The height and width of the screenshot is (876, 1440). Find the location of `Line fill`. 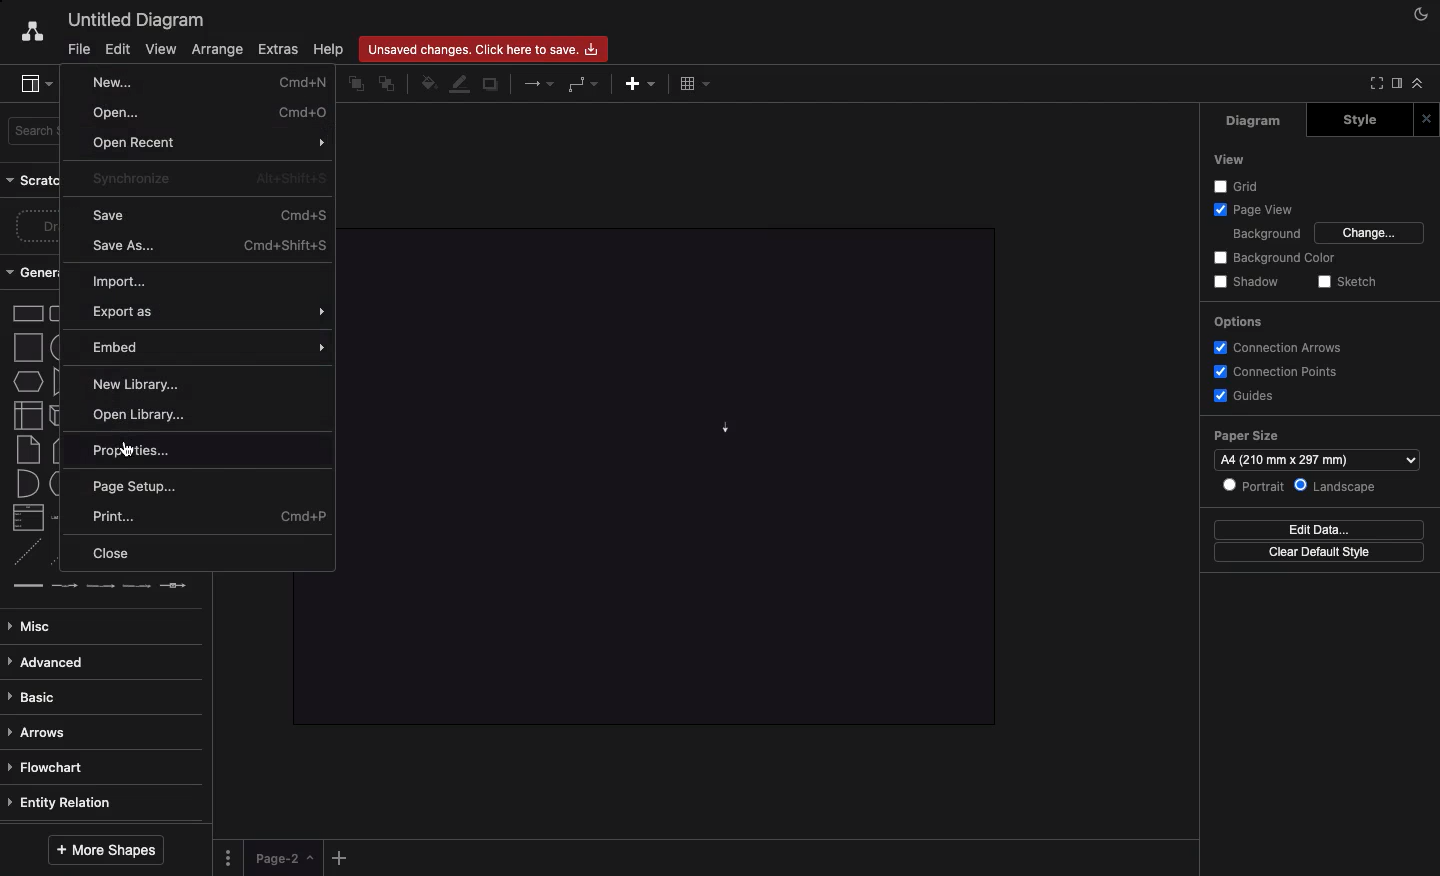

Line fill is located at coordinates (461, 85).